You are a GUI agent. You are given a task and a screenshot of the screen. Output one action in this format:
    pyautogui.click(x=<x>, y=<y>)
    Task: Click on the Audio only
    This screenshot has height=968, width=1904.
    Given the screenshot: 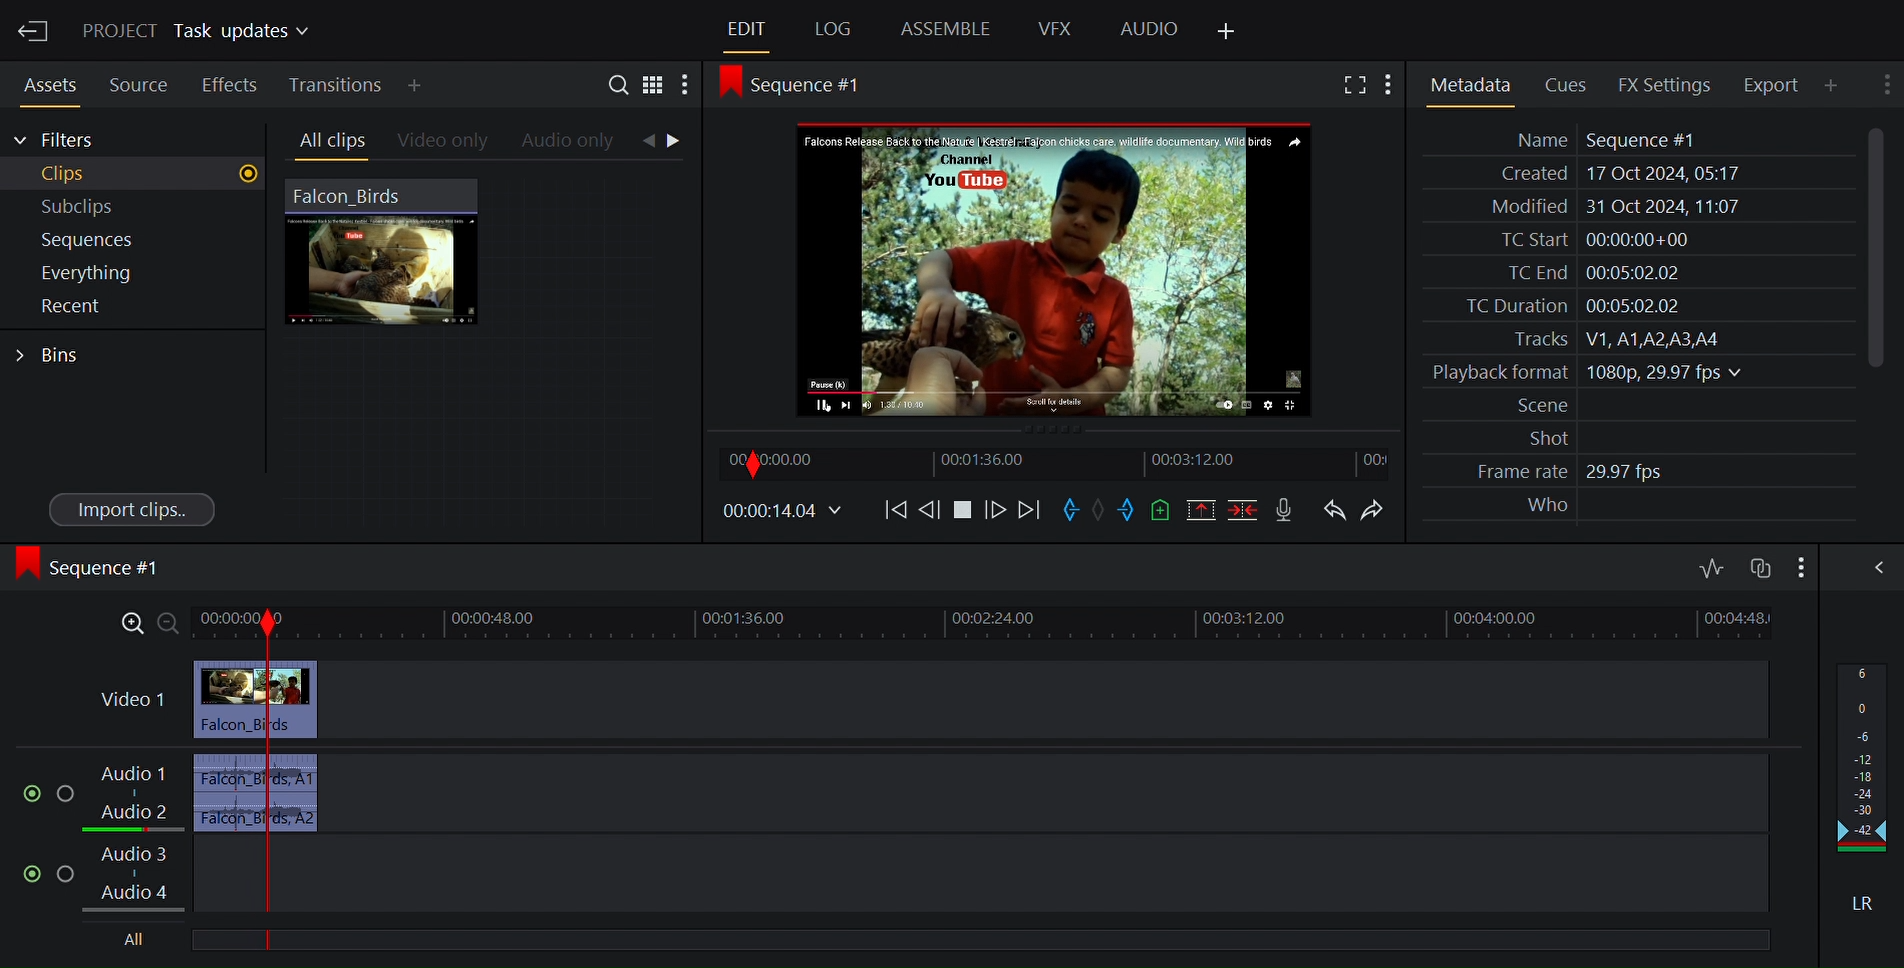 What is the action you would take?
    pyautogui.click(x=573, y=142)
    